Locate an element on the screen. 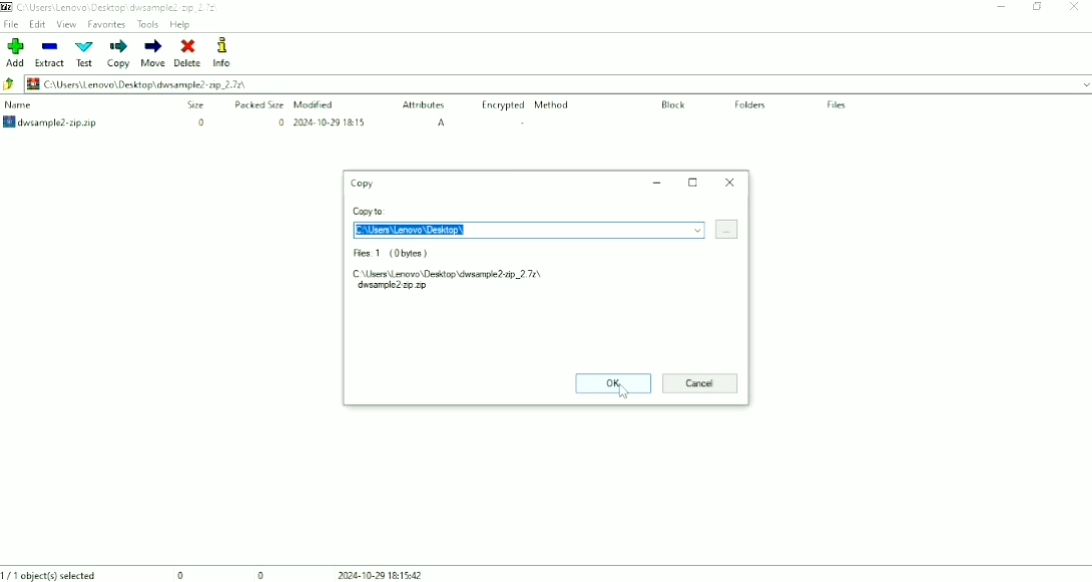  Edit is located at coordinates (37, 24).